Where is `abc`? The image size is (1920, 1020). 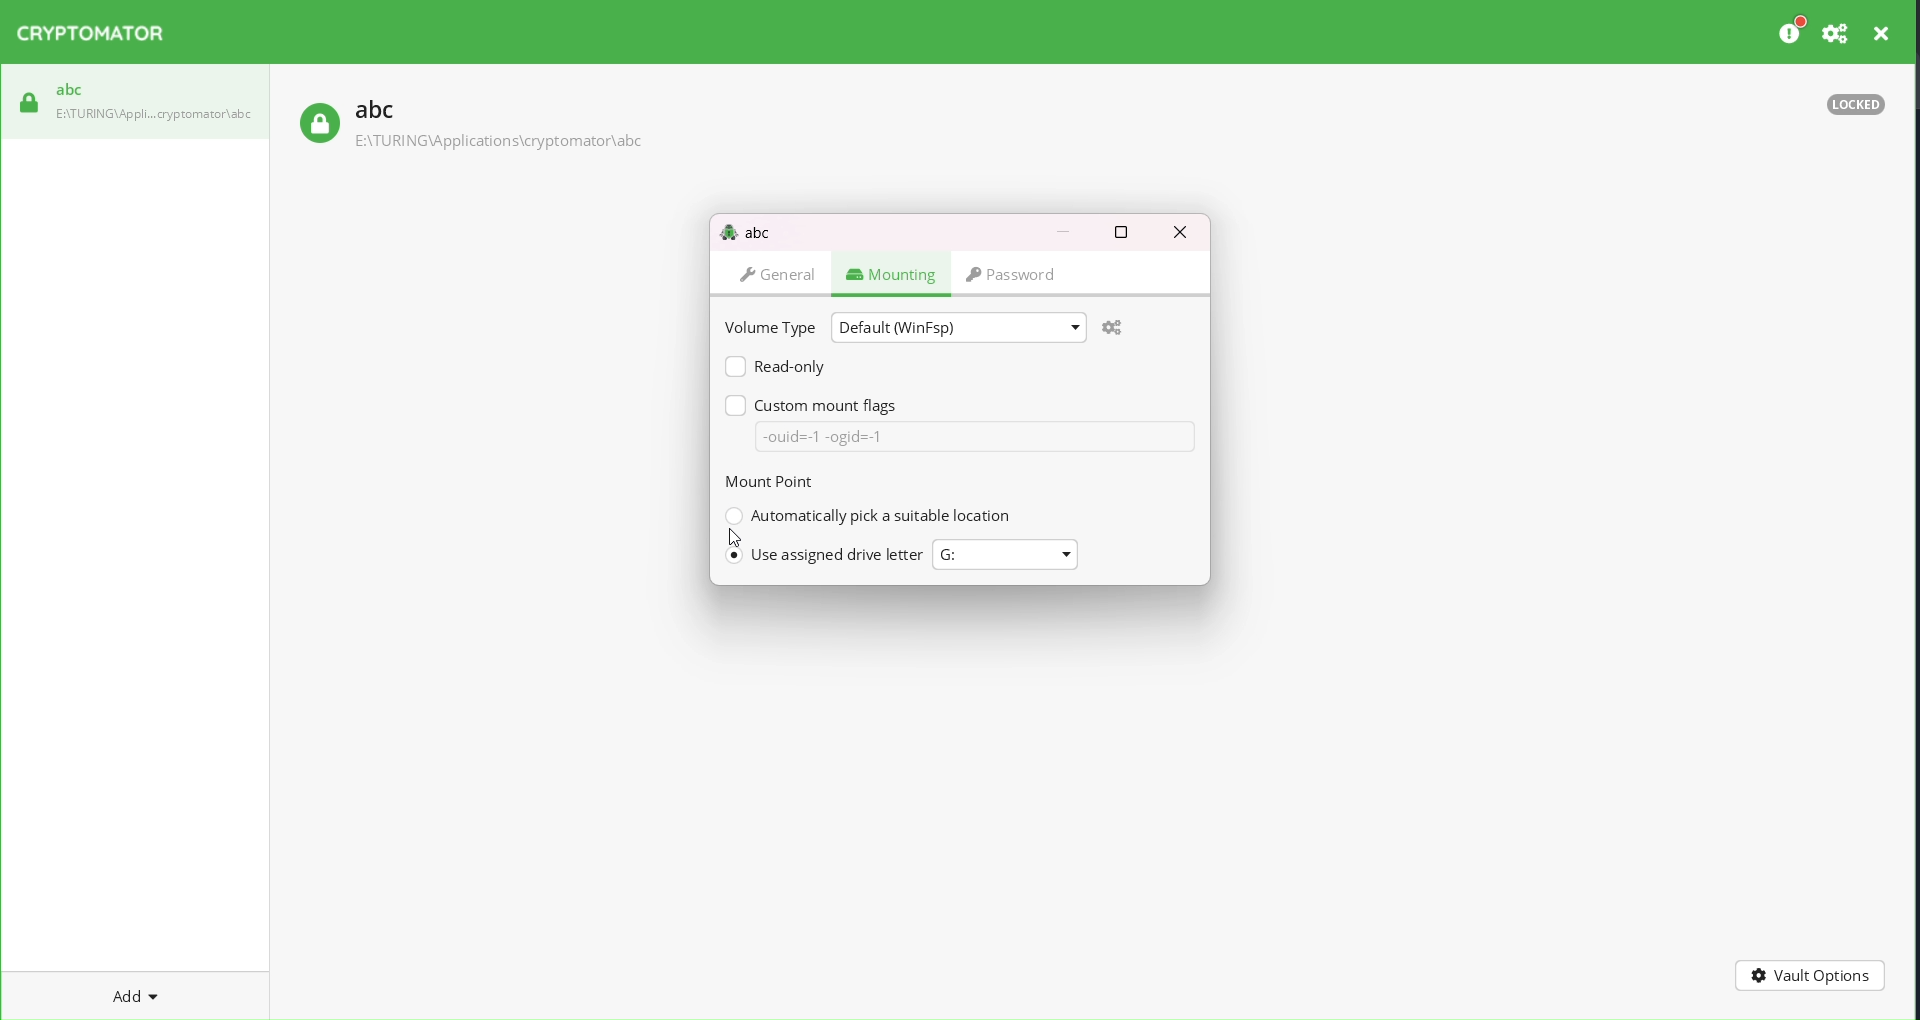 abc is located at coordinates (69, 89).